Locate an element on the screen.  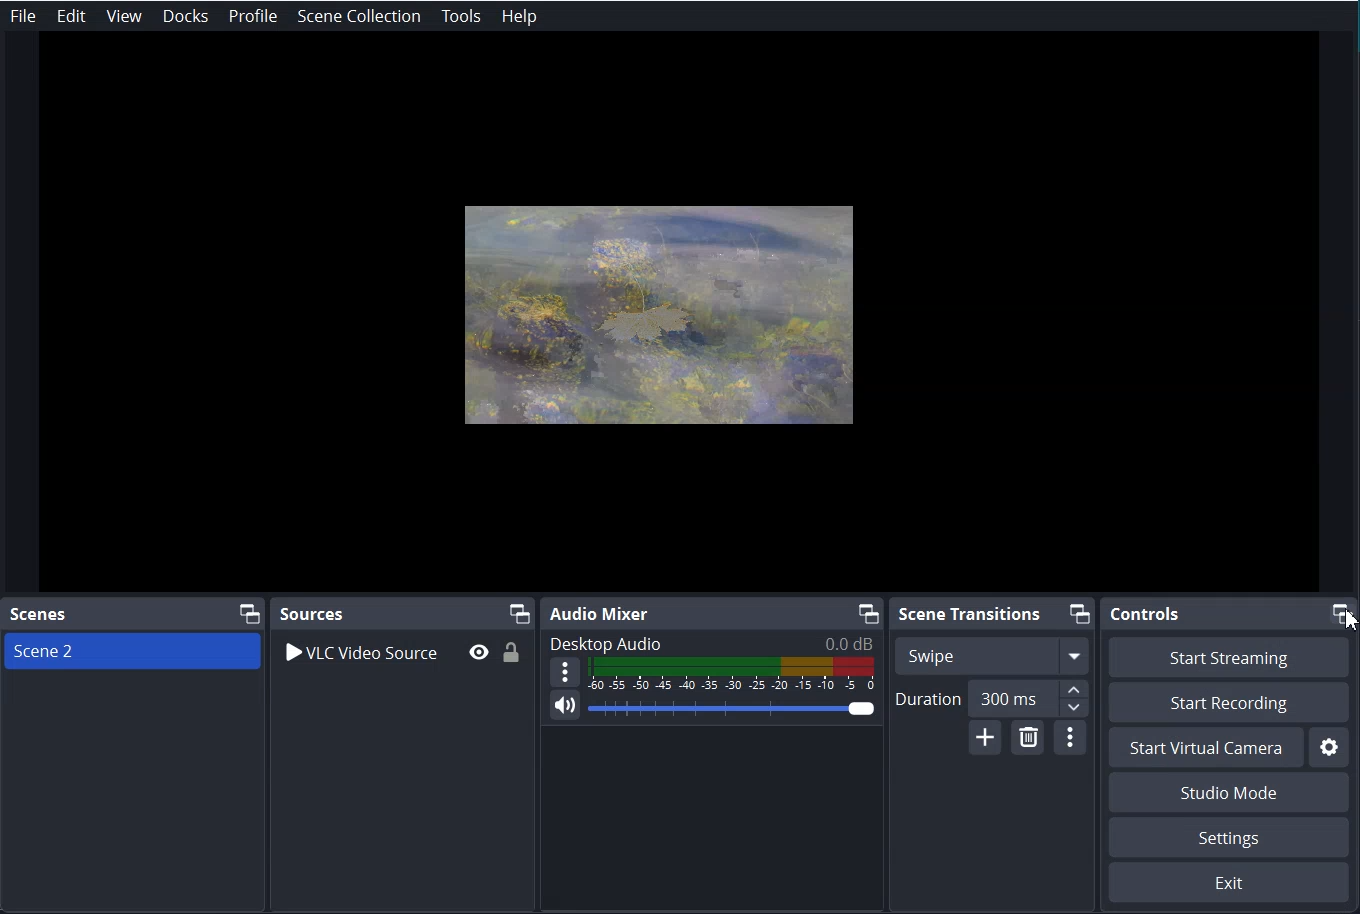
Duration is located at coordinates (990, 698).